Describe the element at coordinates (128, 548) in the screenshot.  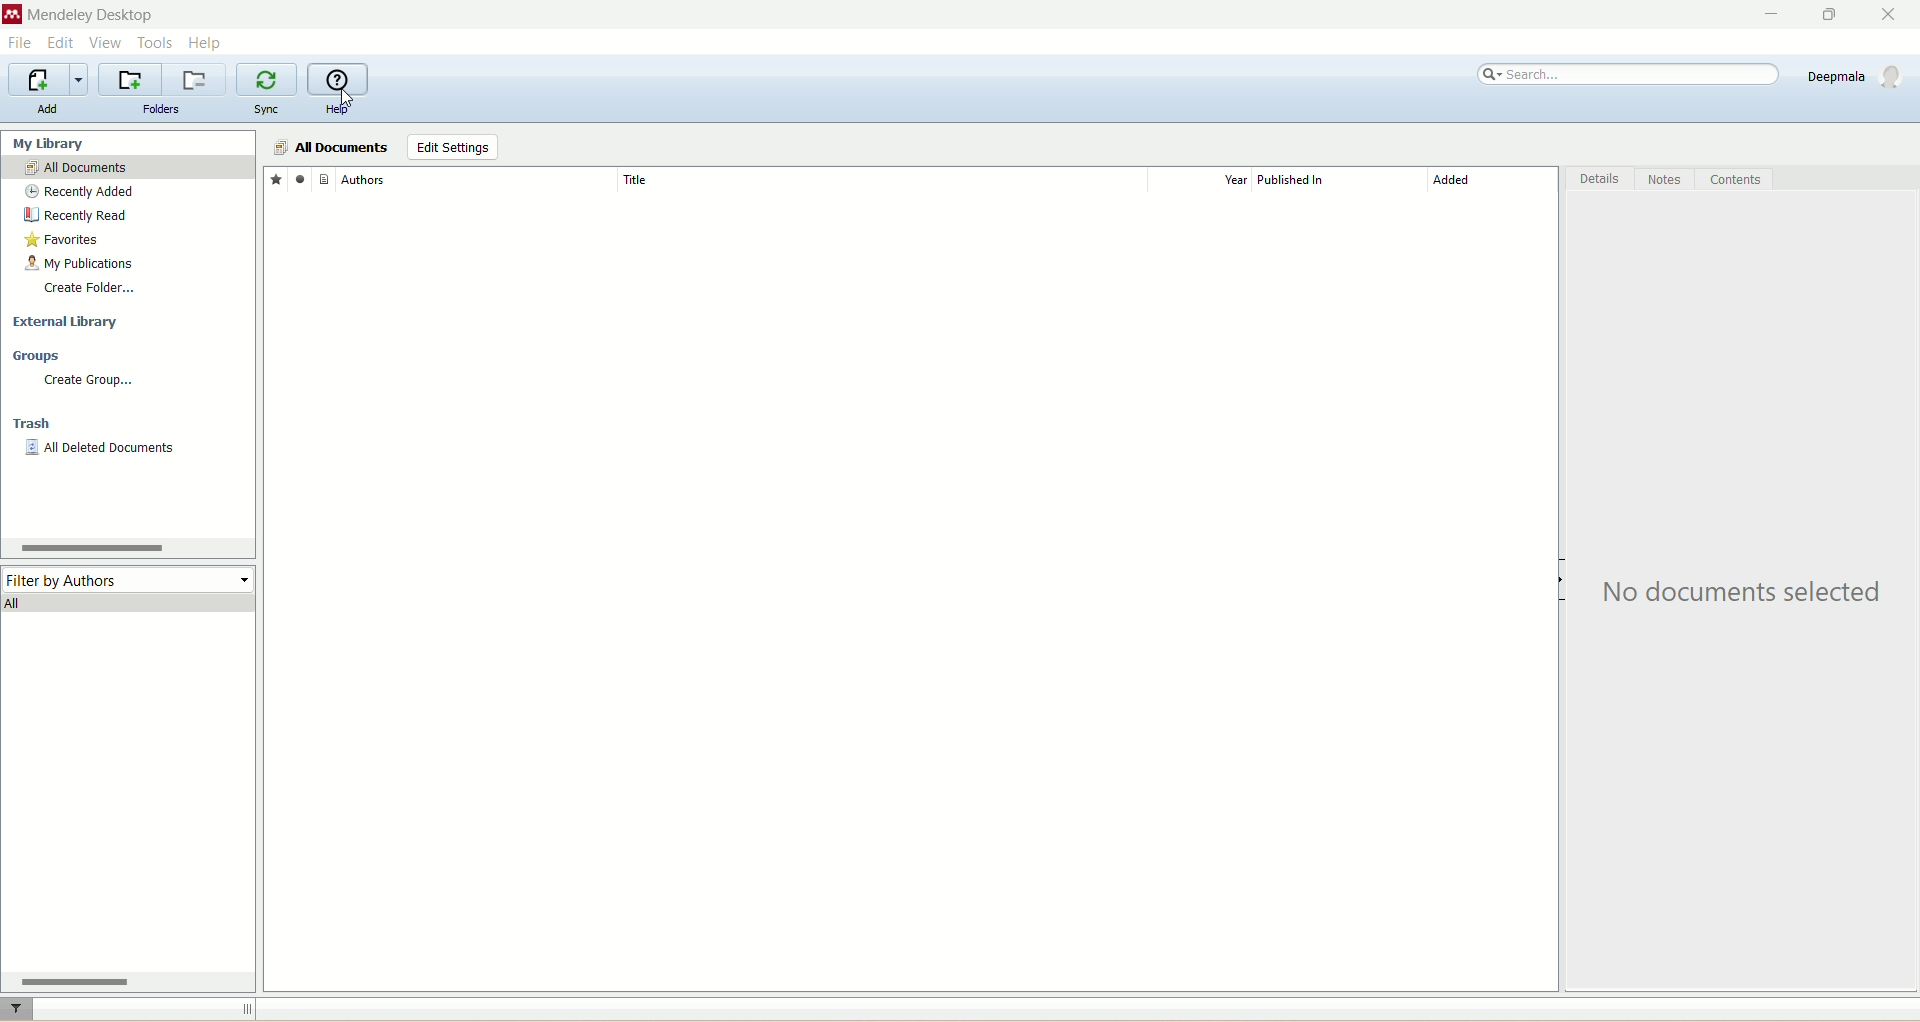
I see `horizontal scroll bar` at that location.